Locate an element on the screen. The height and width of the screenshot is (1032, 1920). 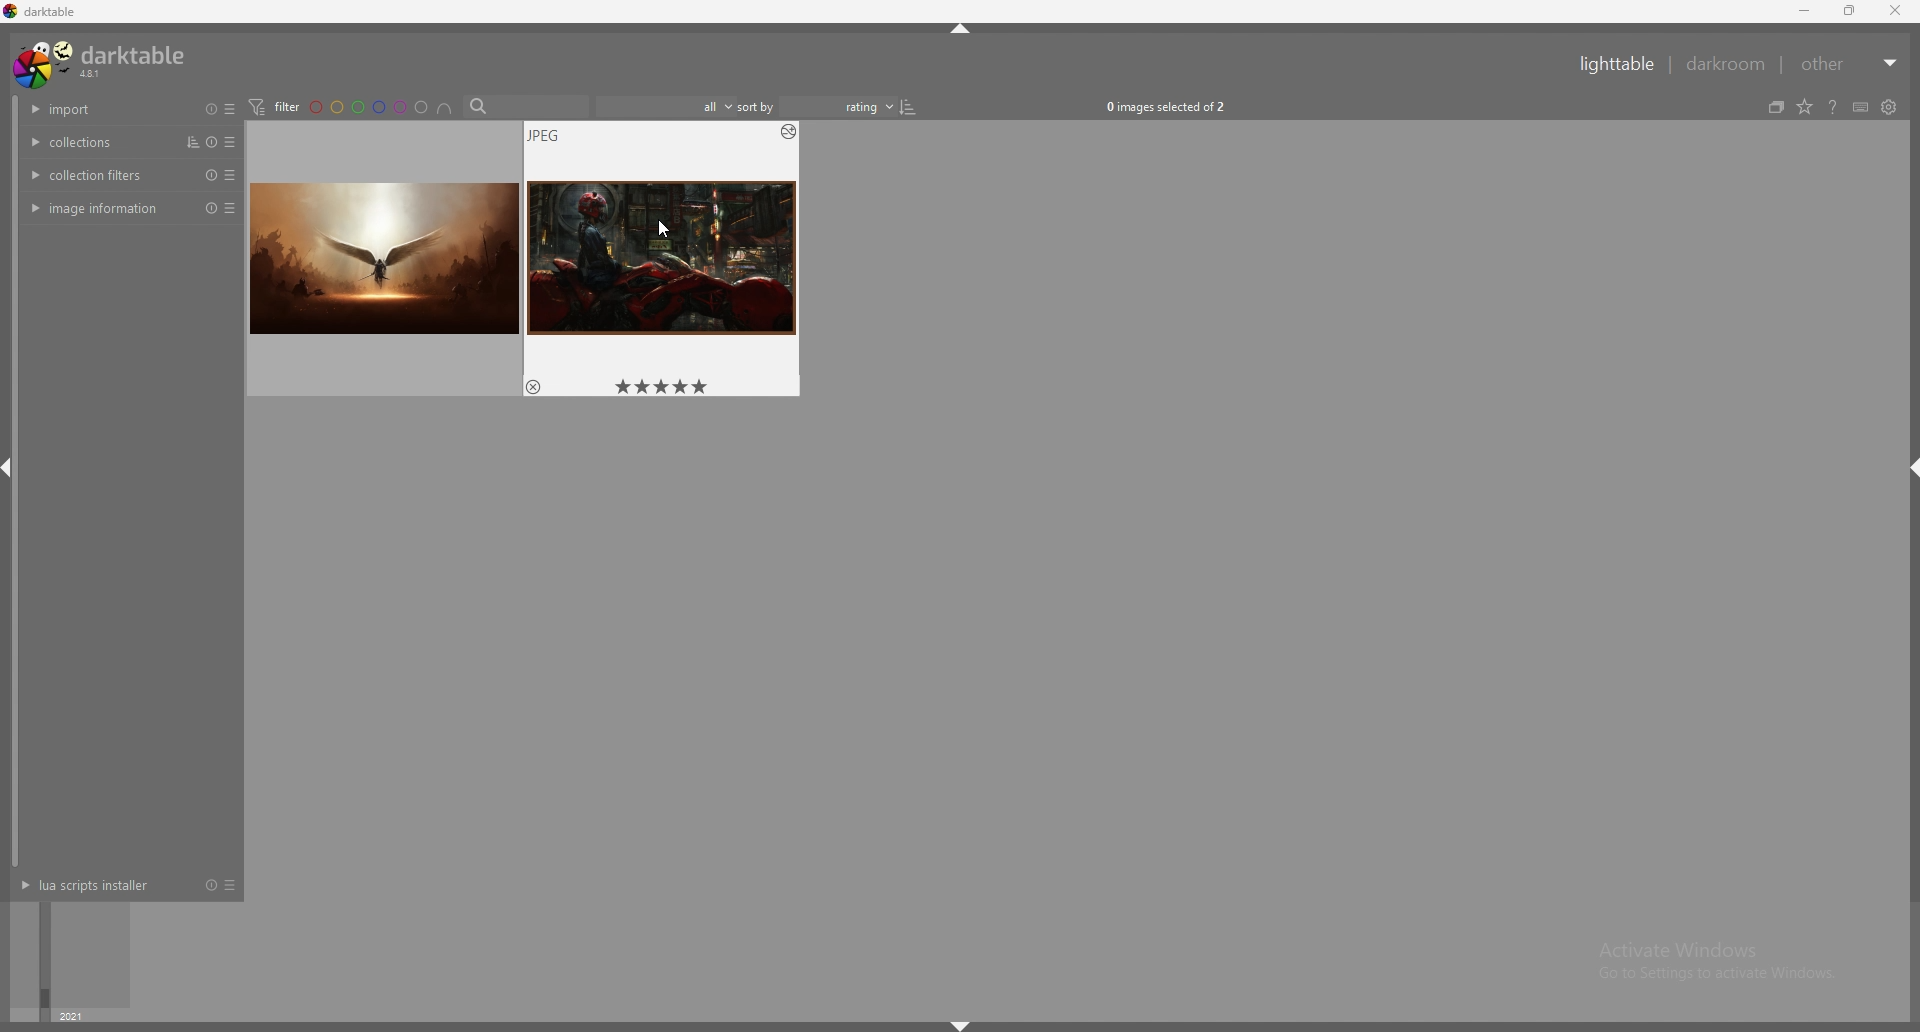
other is located at coordinates (1845, 63).